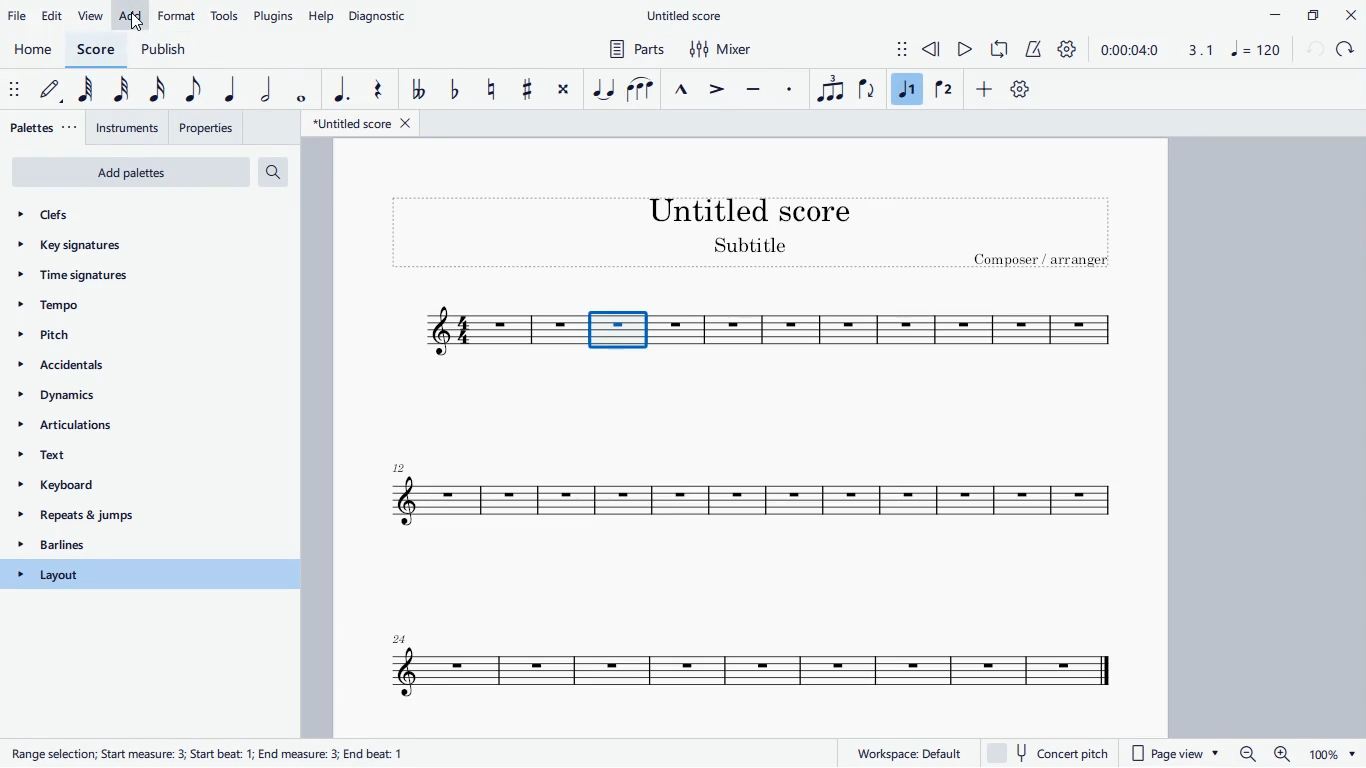 The image size is (1366, 768). What do you see at coordinates (753, 209) in the screenshot?
I see `score title` at bounding box center [753, 209].